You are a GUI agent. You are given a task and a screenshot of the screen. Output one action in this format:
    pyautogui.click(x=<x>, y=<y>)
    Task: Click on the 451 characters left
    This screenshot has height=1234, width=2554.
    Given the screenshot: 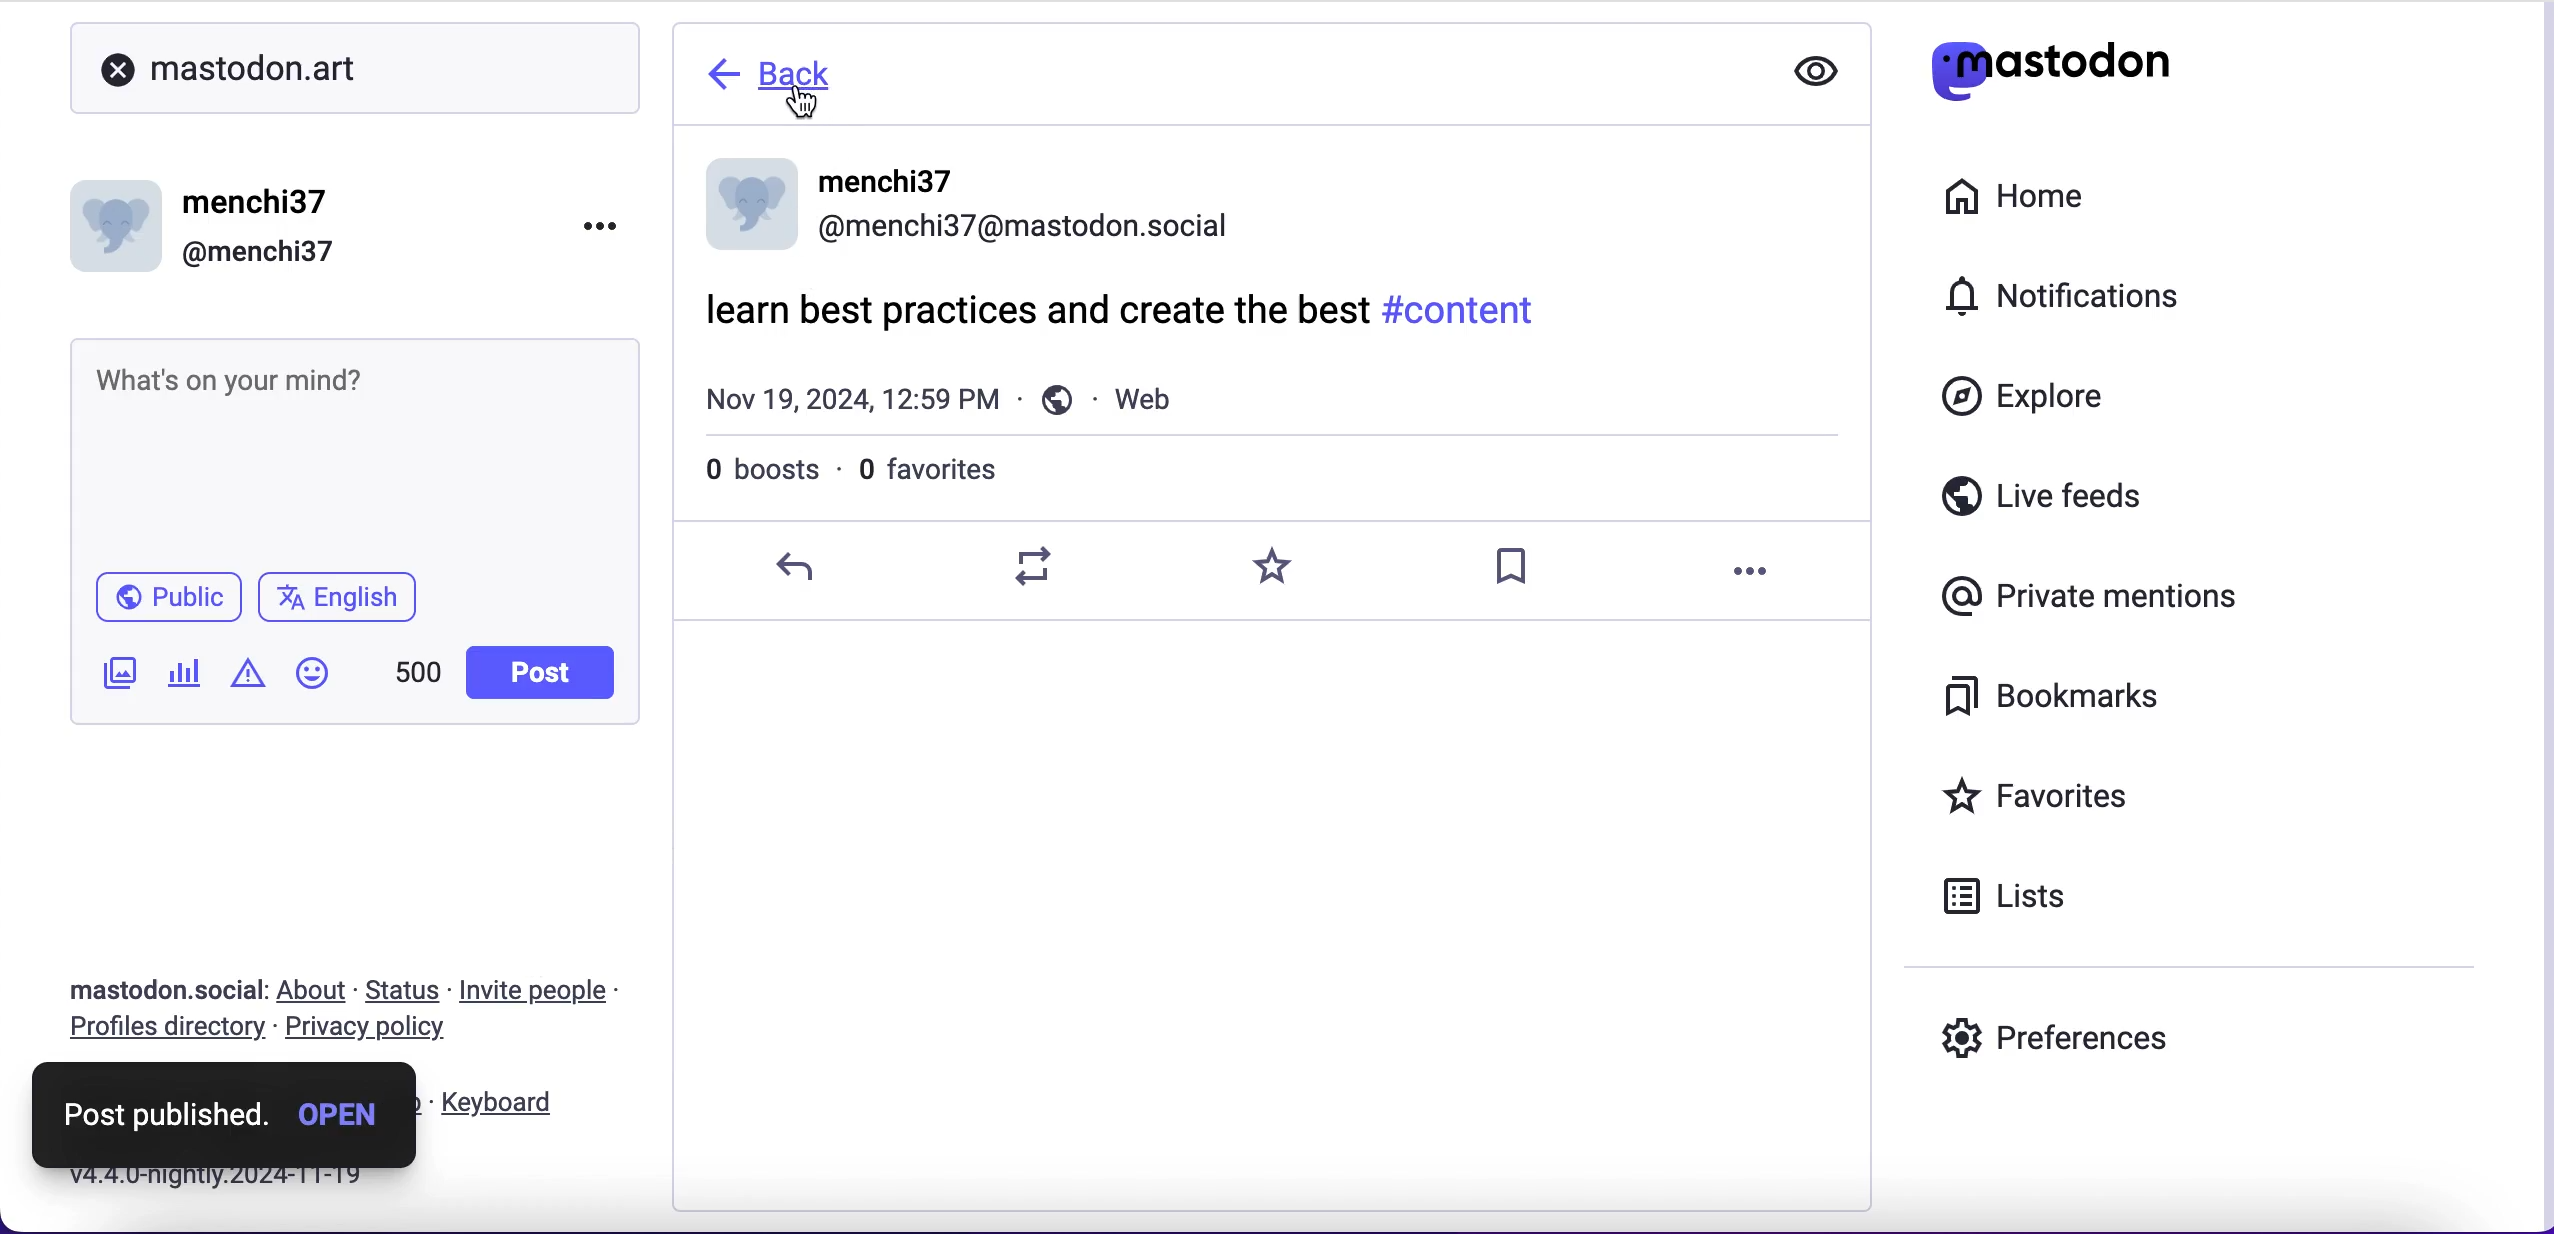 What is the action you would take?
    pyautogui.click(x=418, y=679)
    